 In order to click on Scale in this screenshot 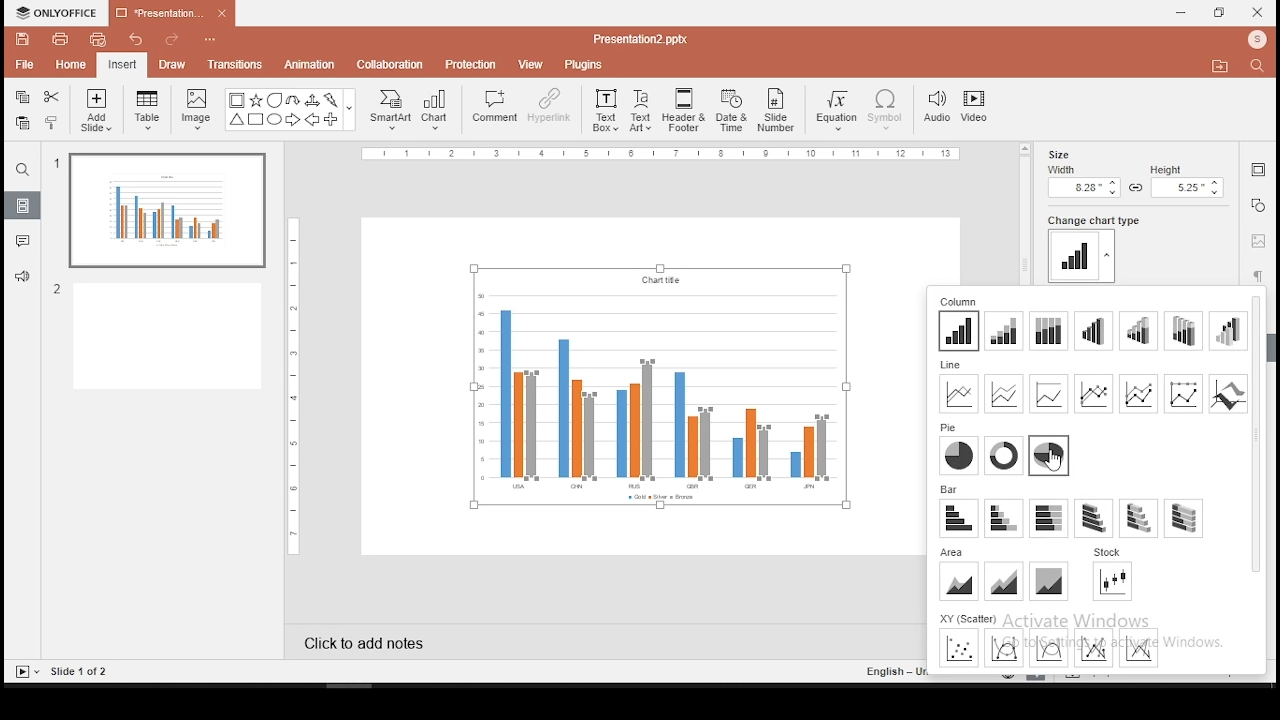, I will do `click(298, 386)`.